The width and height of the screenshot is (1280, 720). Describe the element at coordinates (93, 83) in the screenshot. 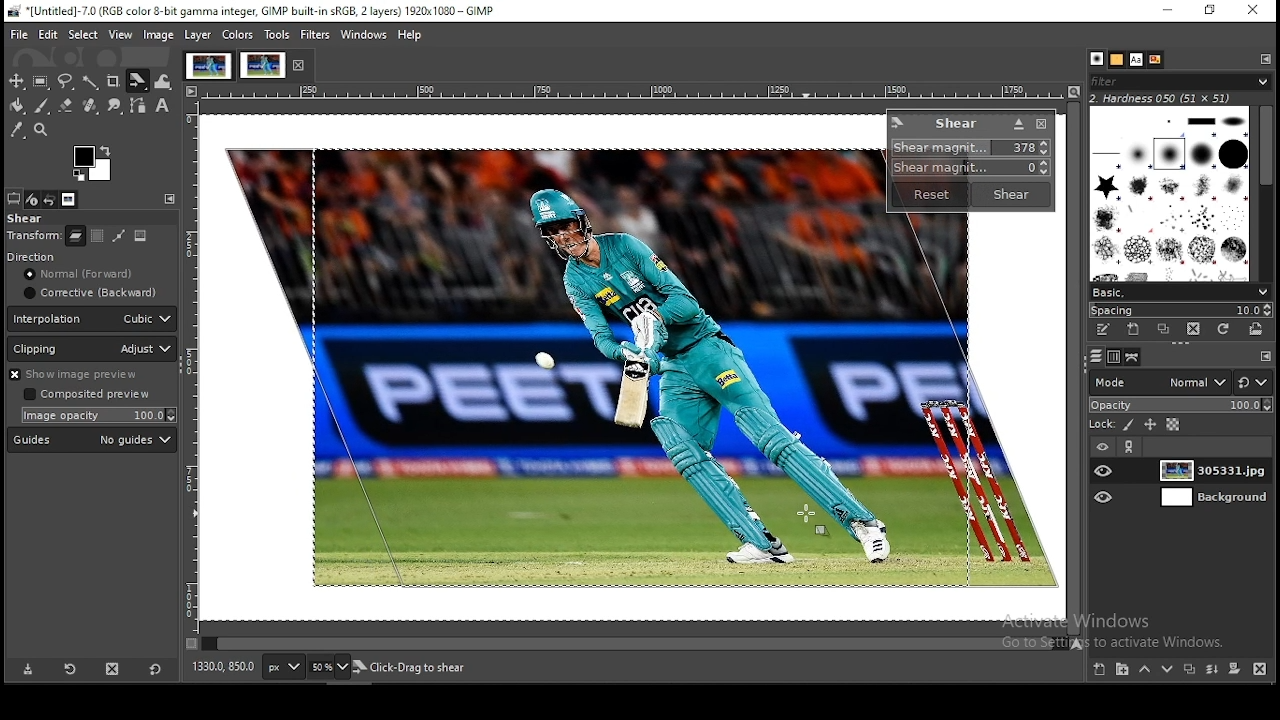

I see `fuzzy selection tool` at that location.